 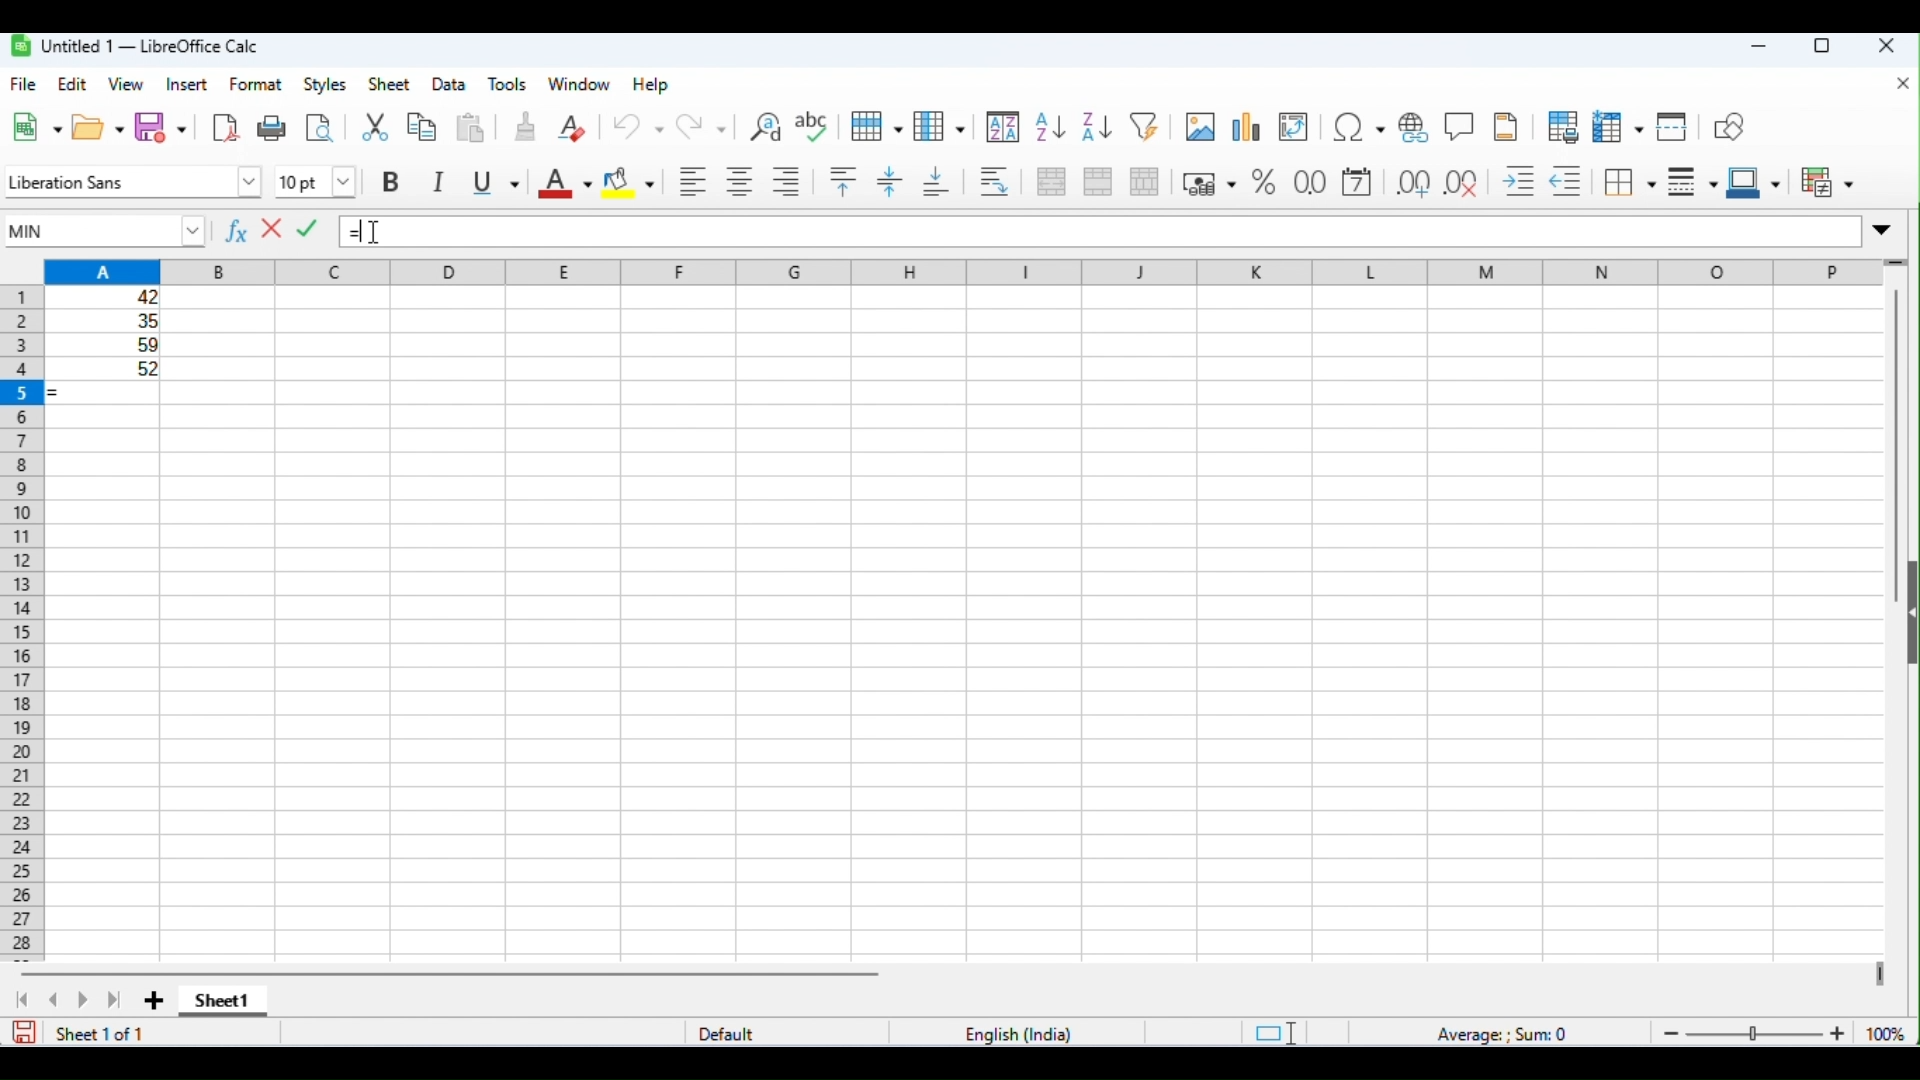 What do you see at coordinates (1688, 184) in the screenshot?
I see `border style` at bounding box center [1688, 184].